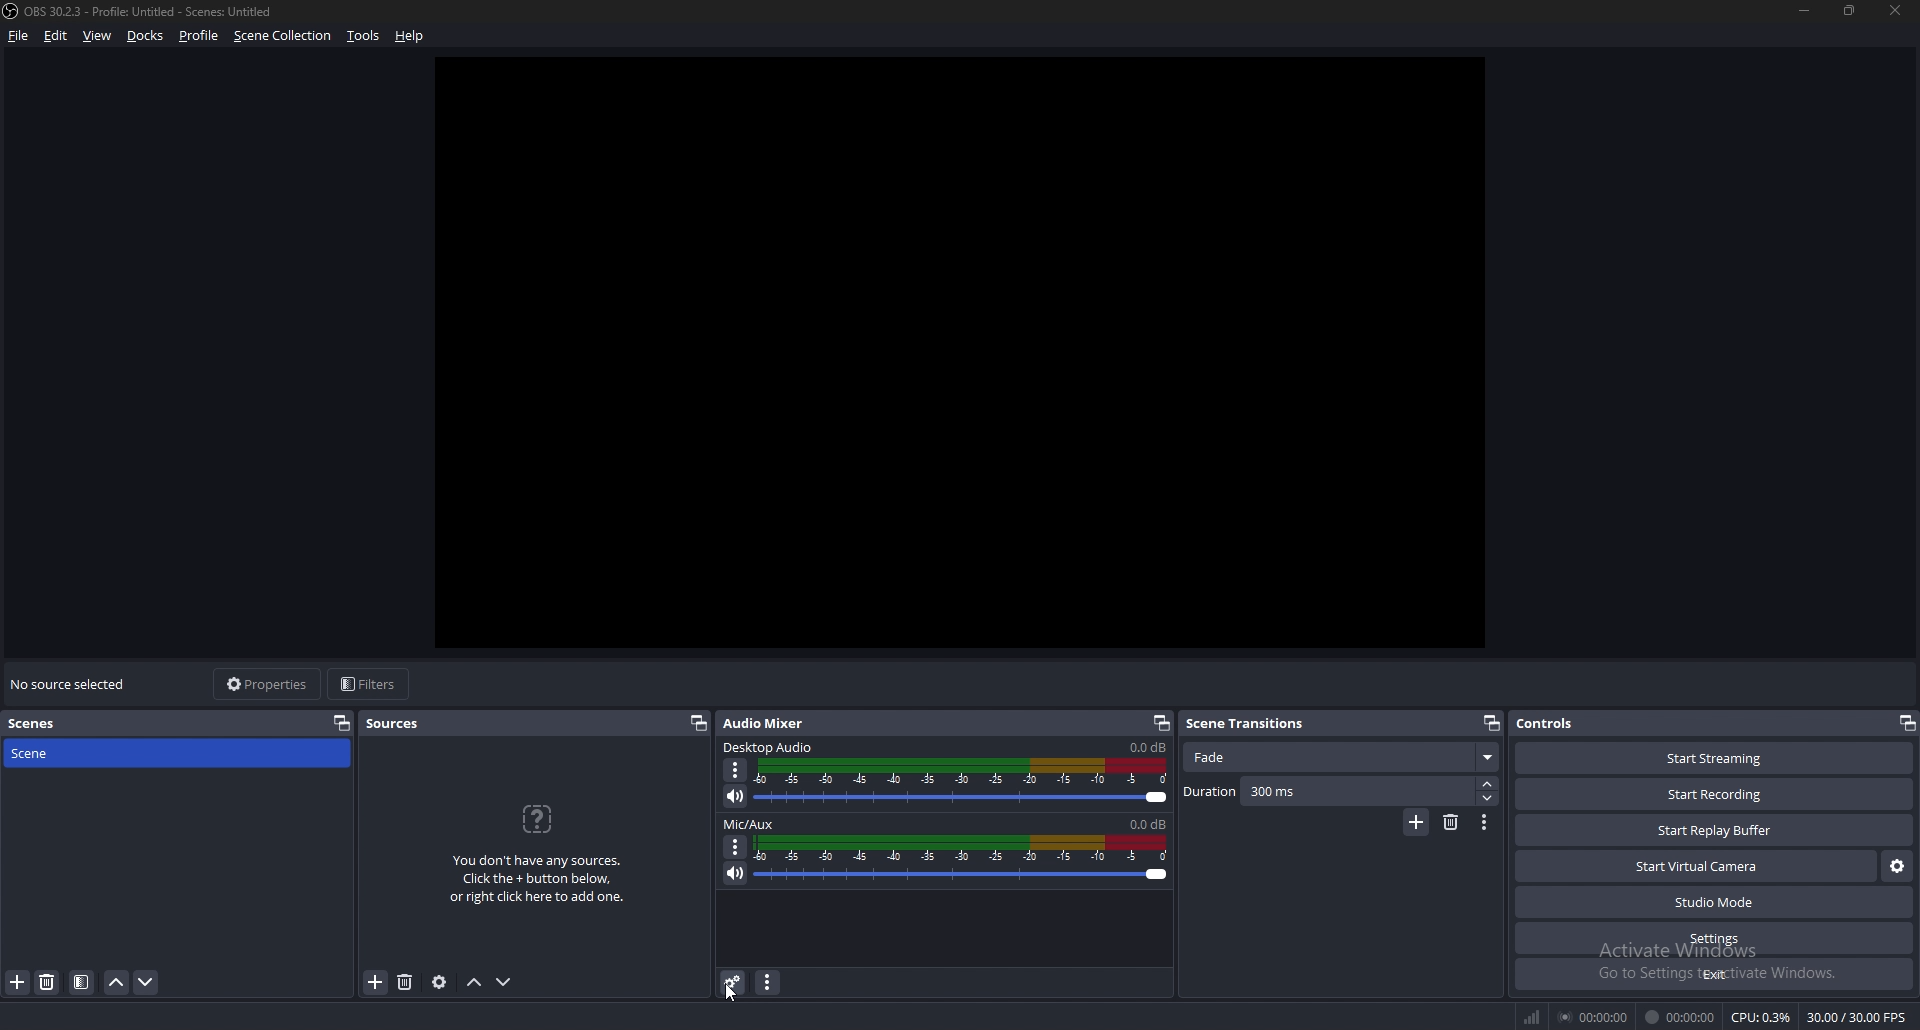  Describe the element at coordinates (739, 770) in the screenshot. I see `options` at that location.